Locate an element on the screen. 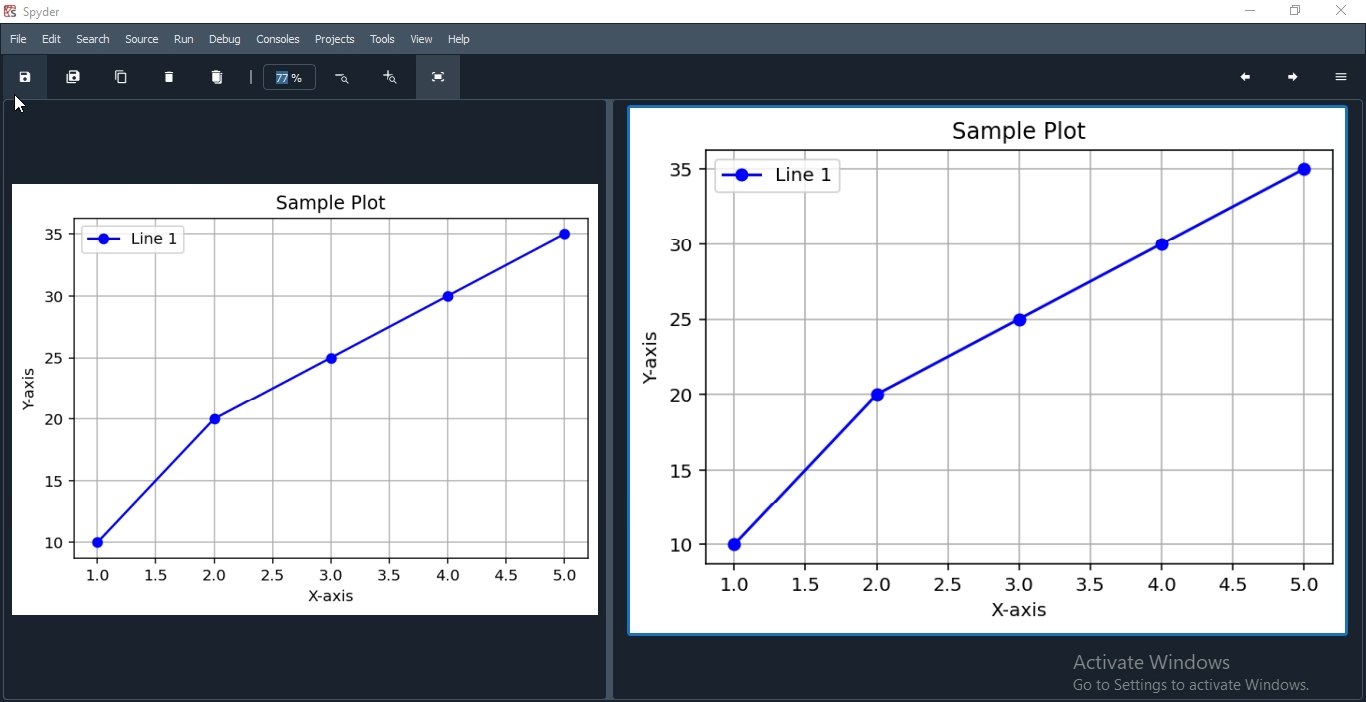 The image size is (1366, 702). graph is located at coordinates (306, 400).